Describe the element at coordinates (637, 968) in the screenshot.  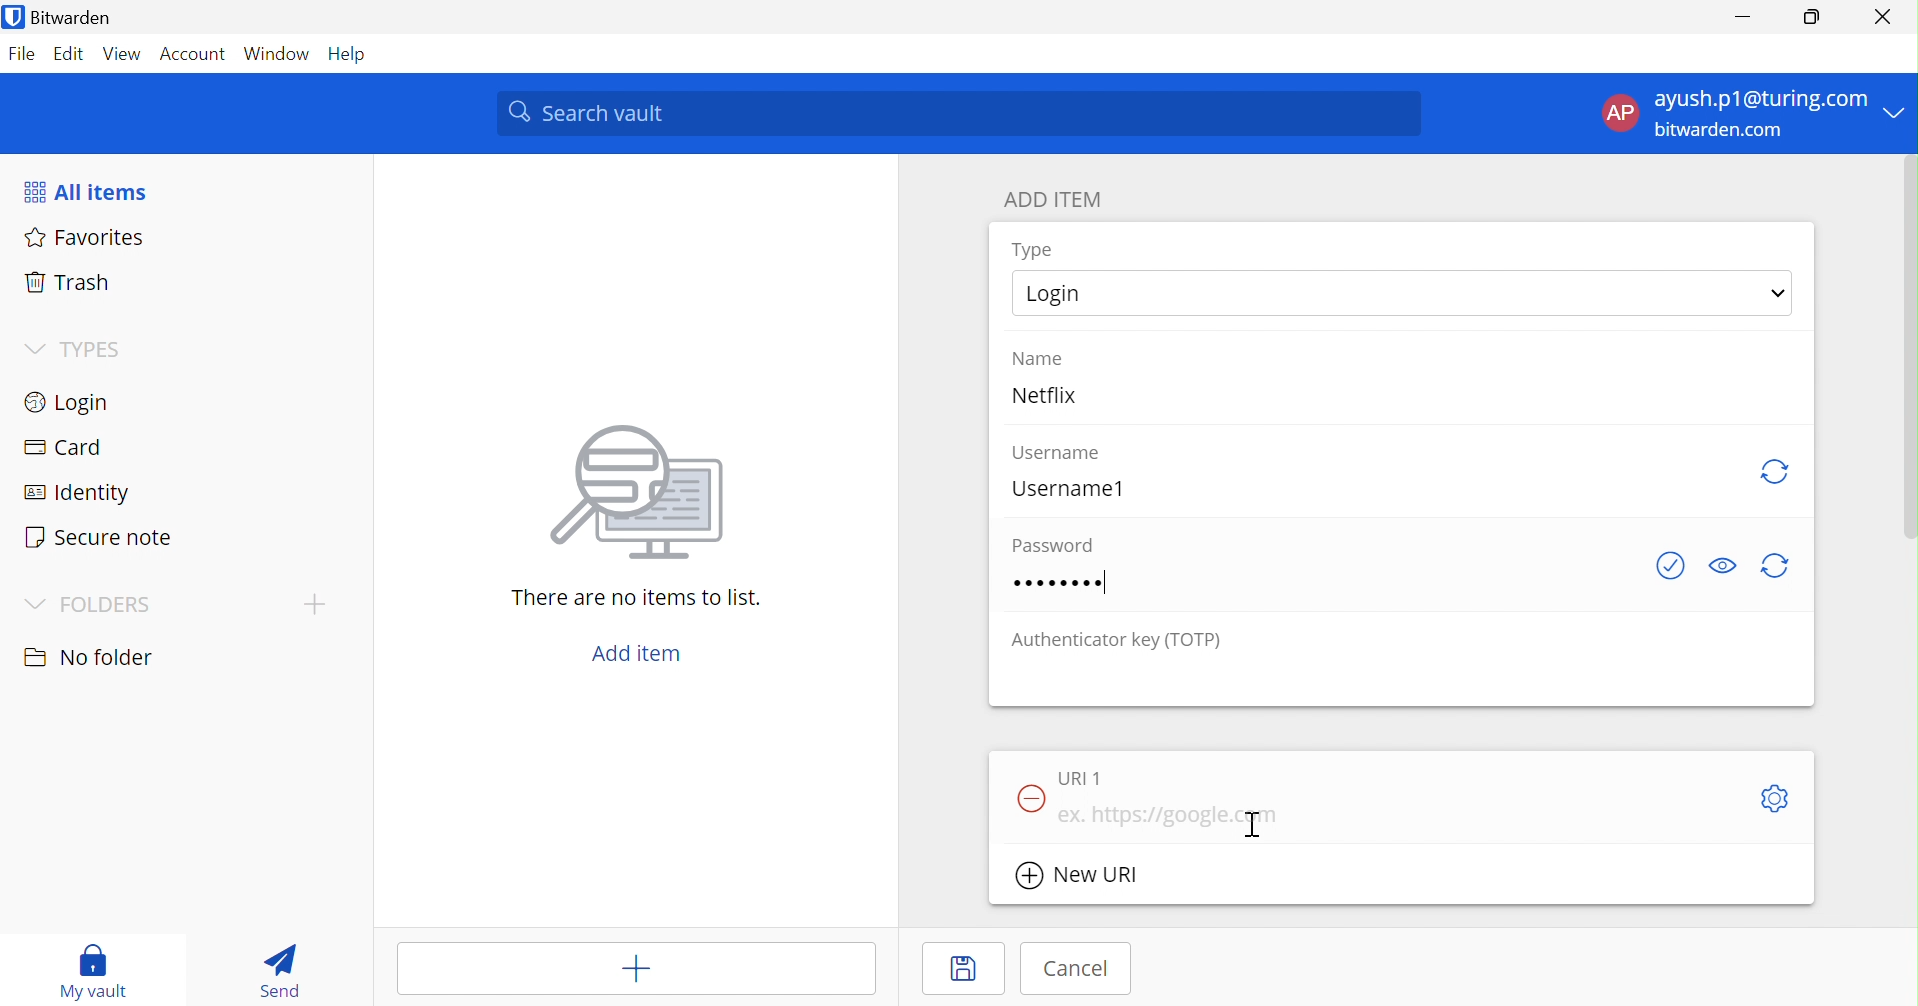
I see `Add item` at that location.